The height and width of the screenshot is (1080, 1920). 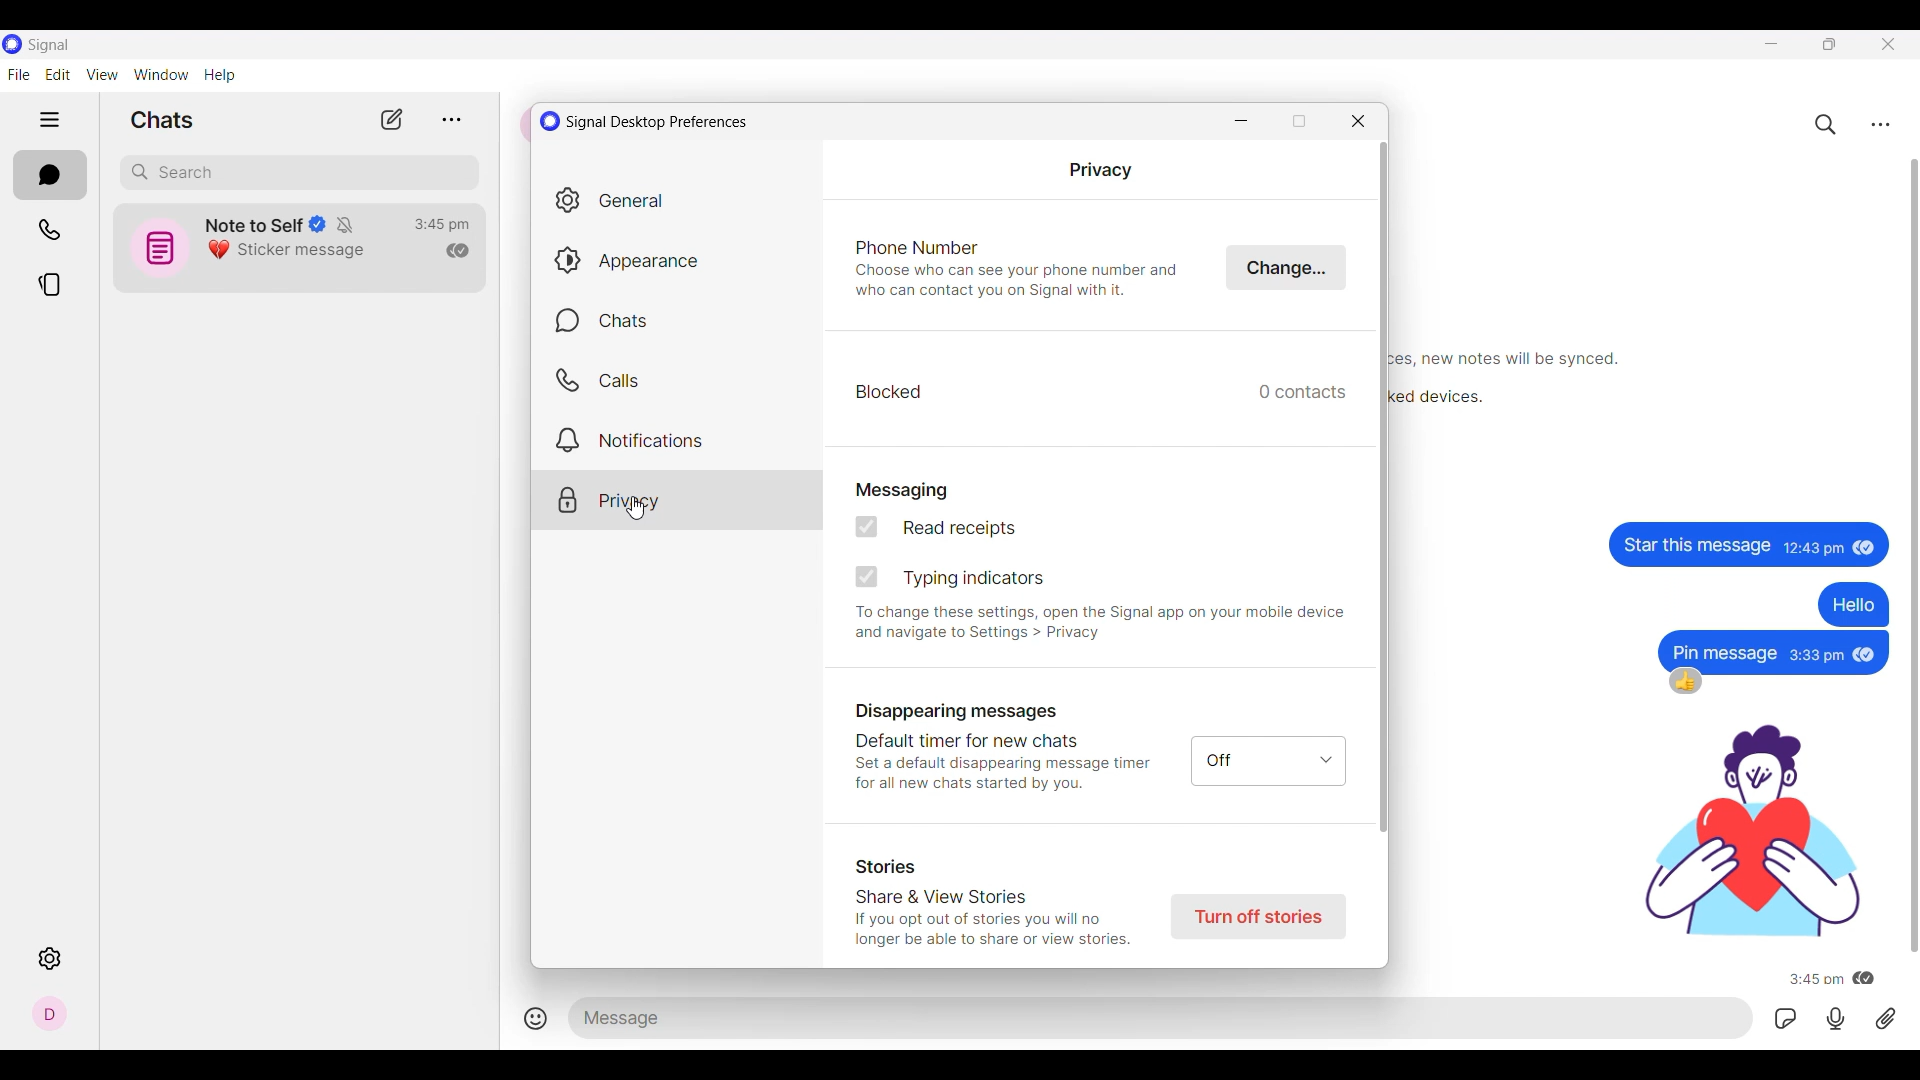 I want to click on thumbsup, so click(x=1687, y=682).